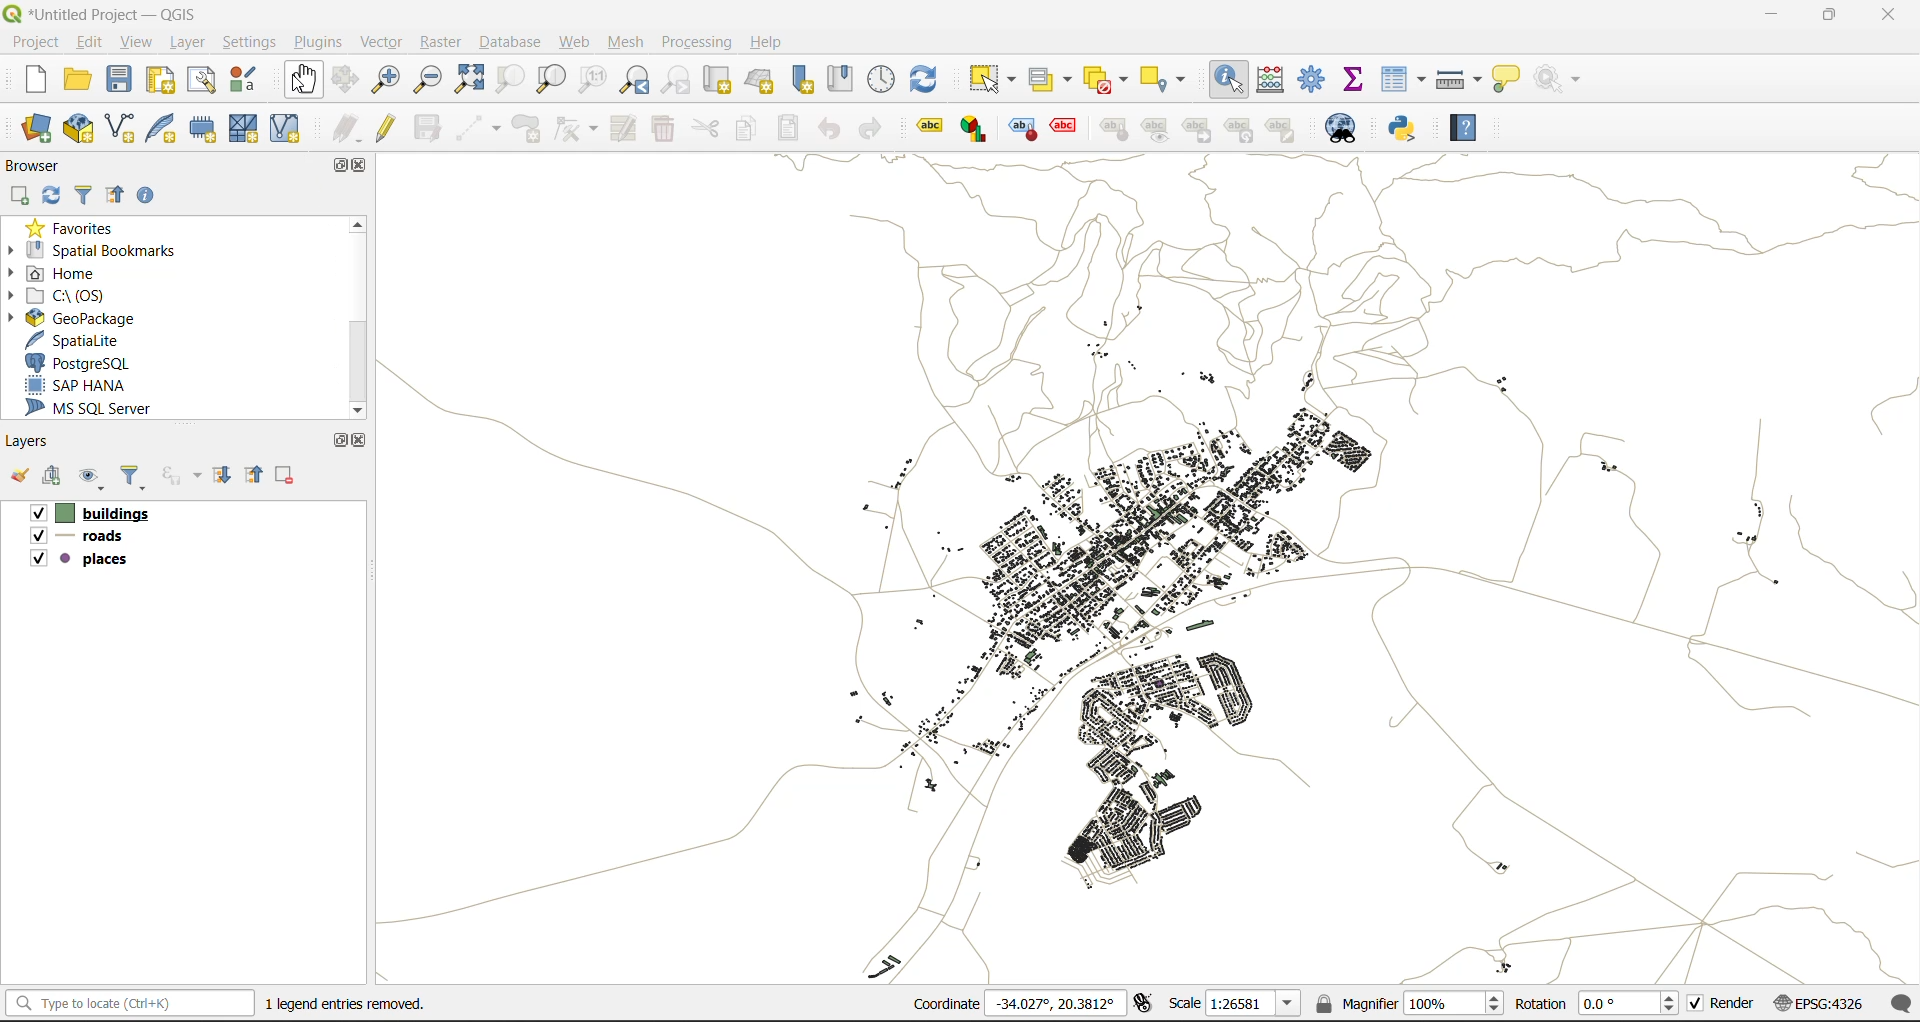  I want to click on layers, so click(31, 442).